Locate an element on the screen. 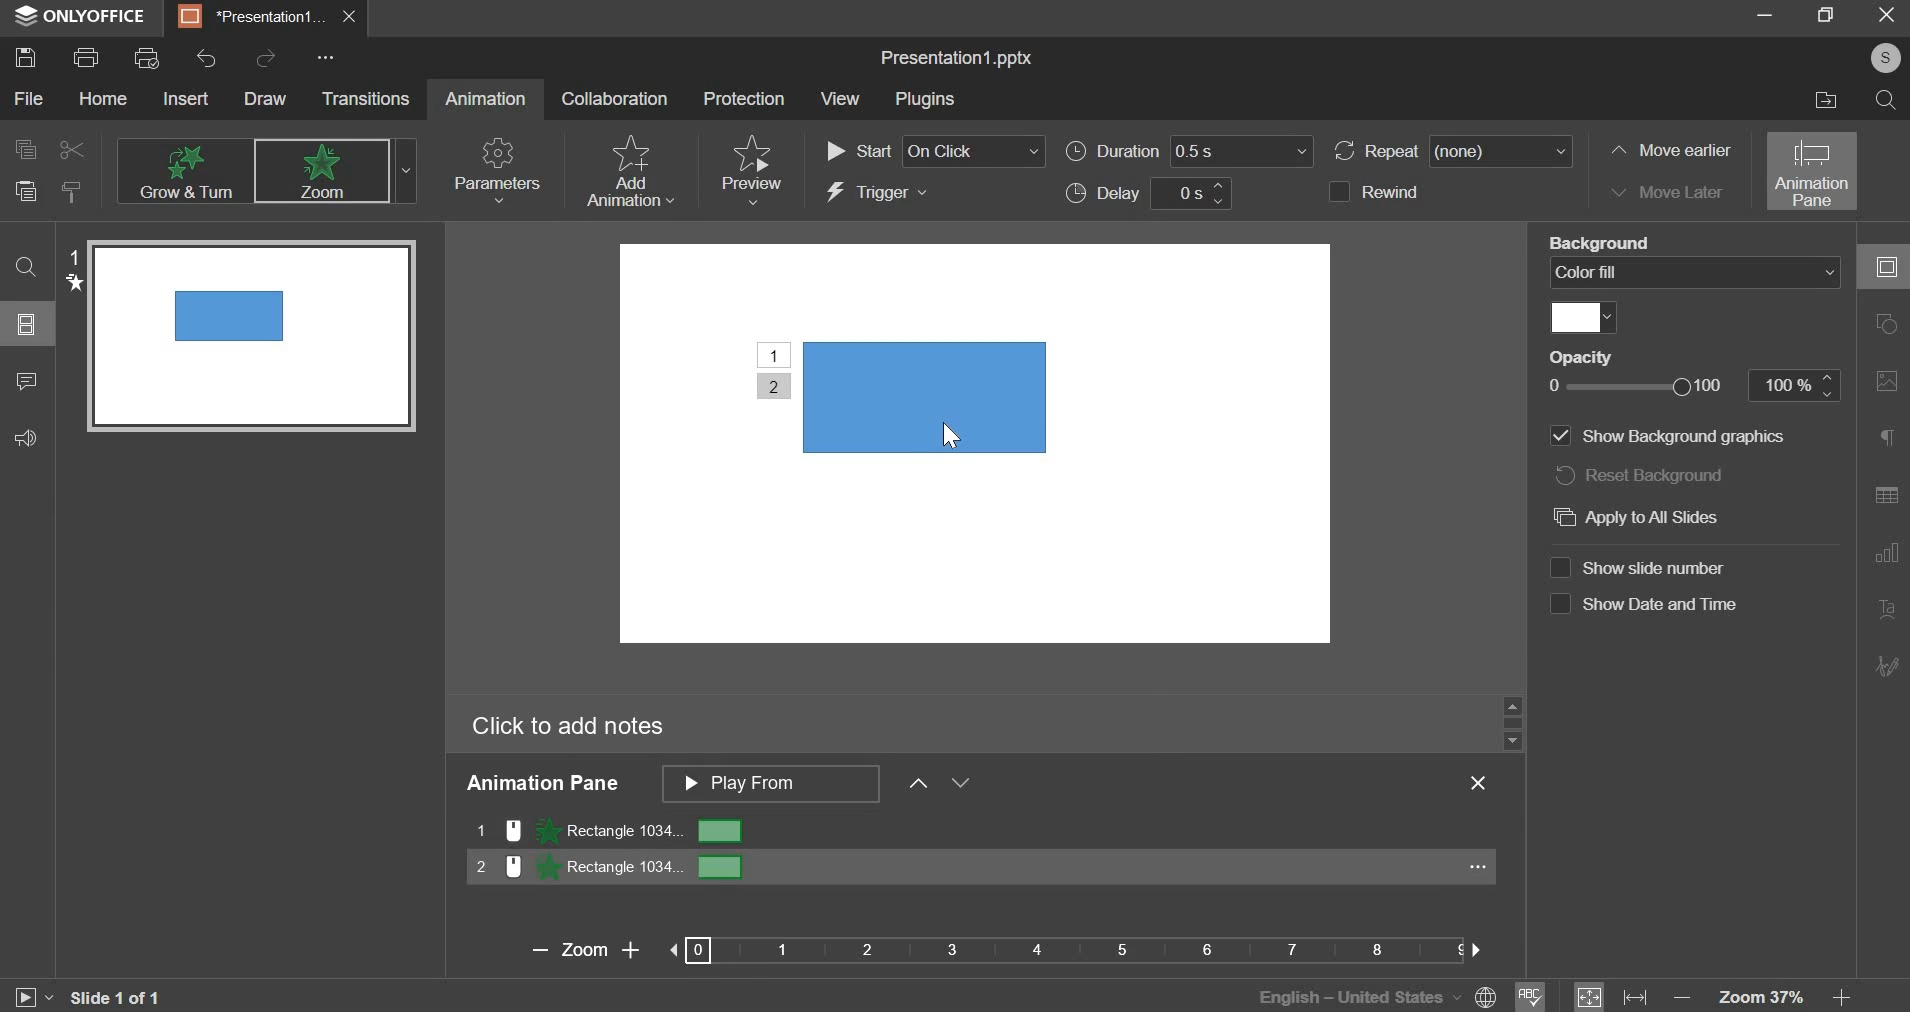  draw is located at coordinates (271, 99).